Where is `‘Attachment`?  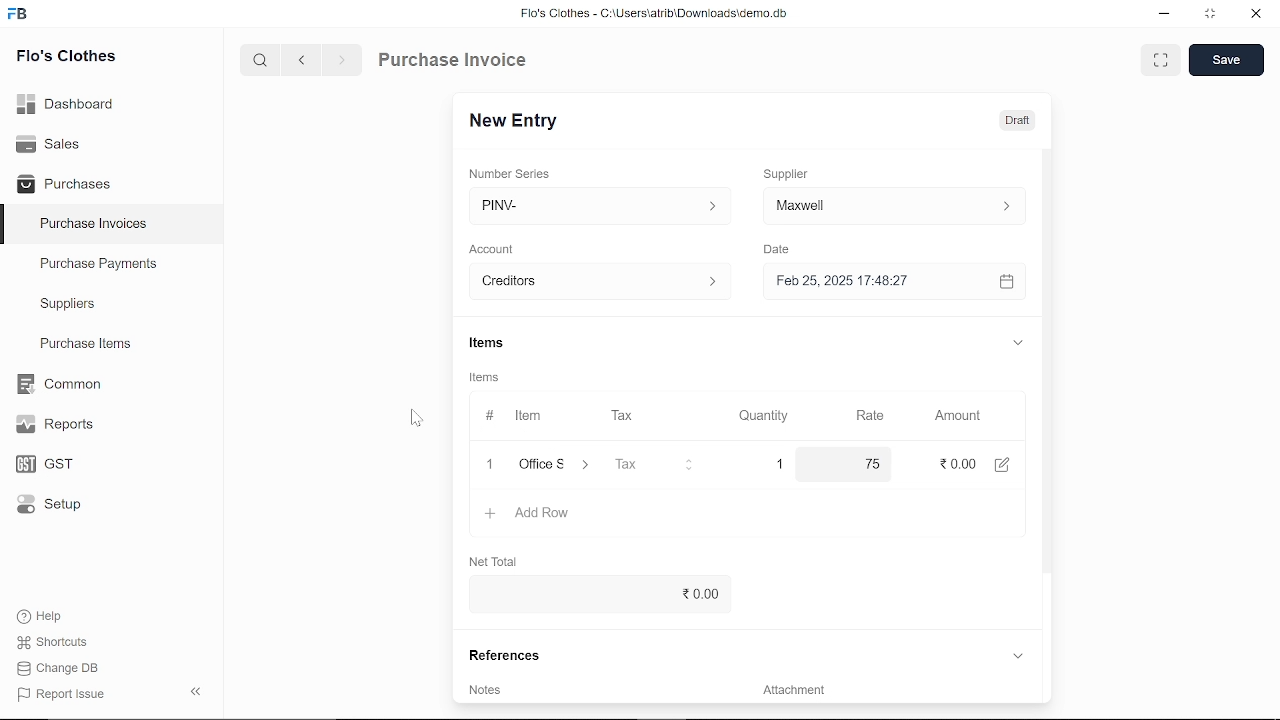
‘Attachment is located at coordinates (792, 693).